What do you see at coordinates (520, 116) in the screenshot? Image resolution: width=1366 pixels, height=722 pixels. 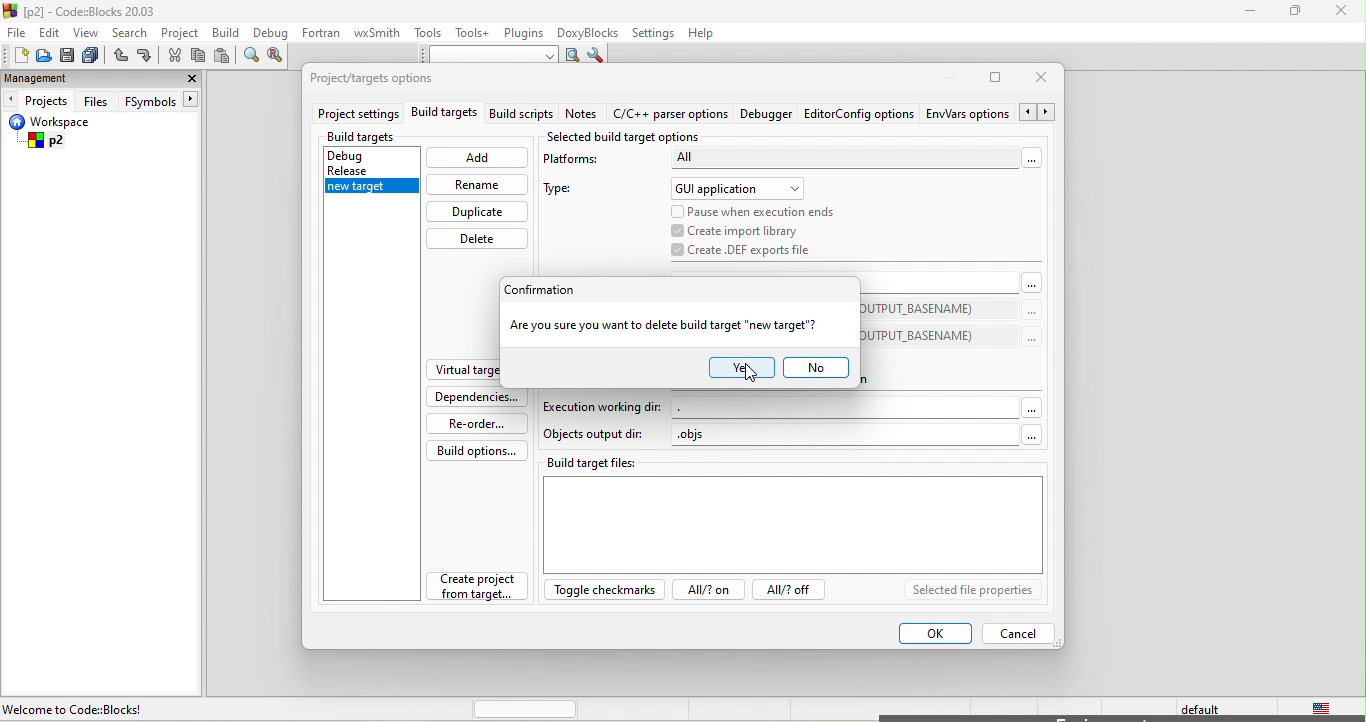 I see `build scripts` at bounding box center [520, 116].